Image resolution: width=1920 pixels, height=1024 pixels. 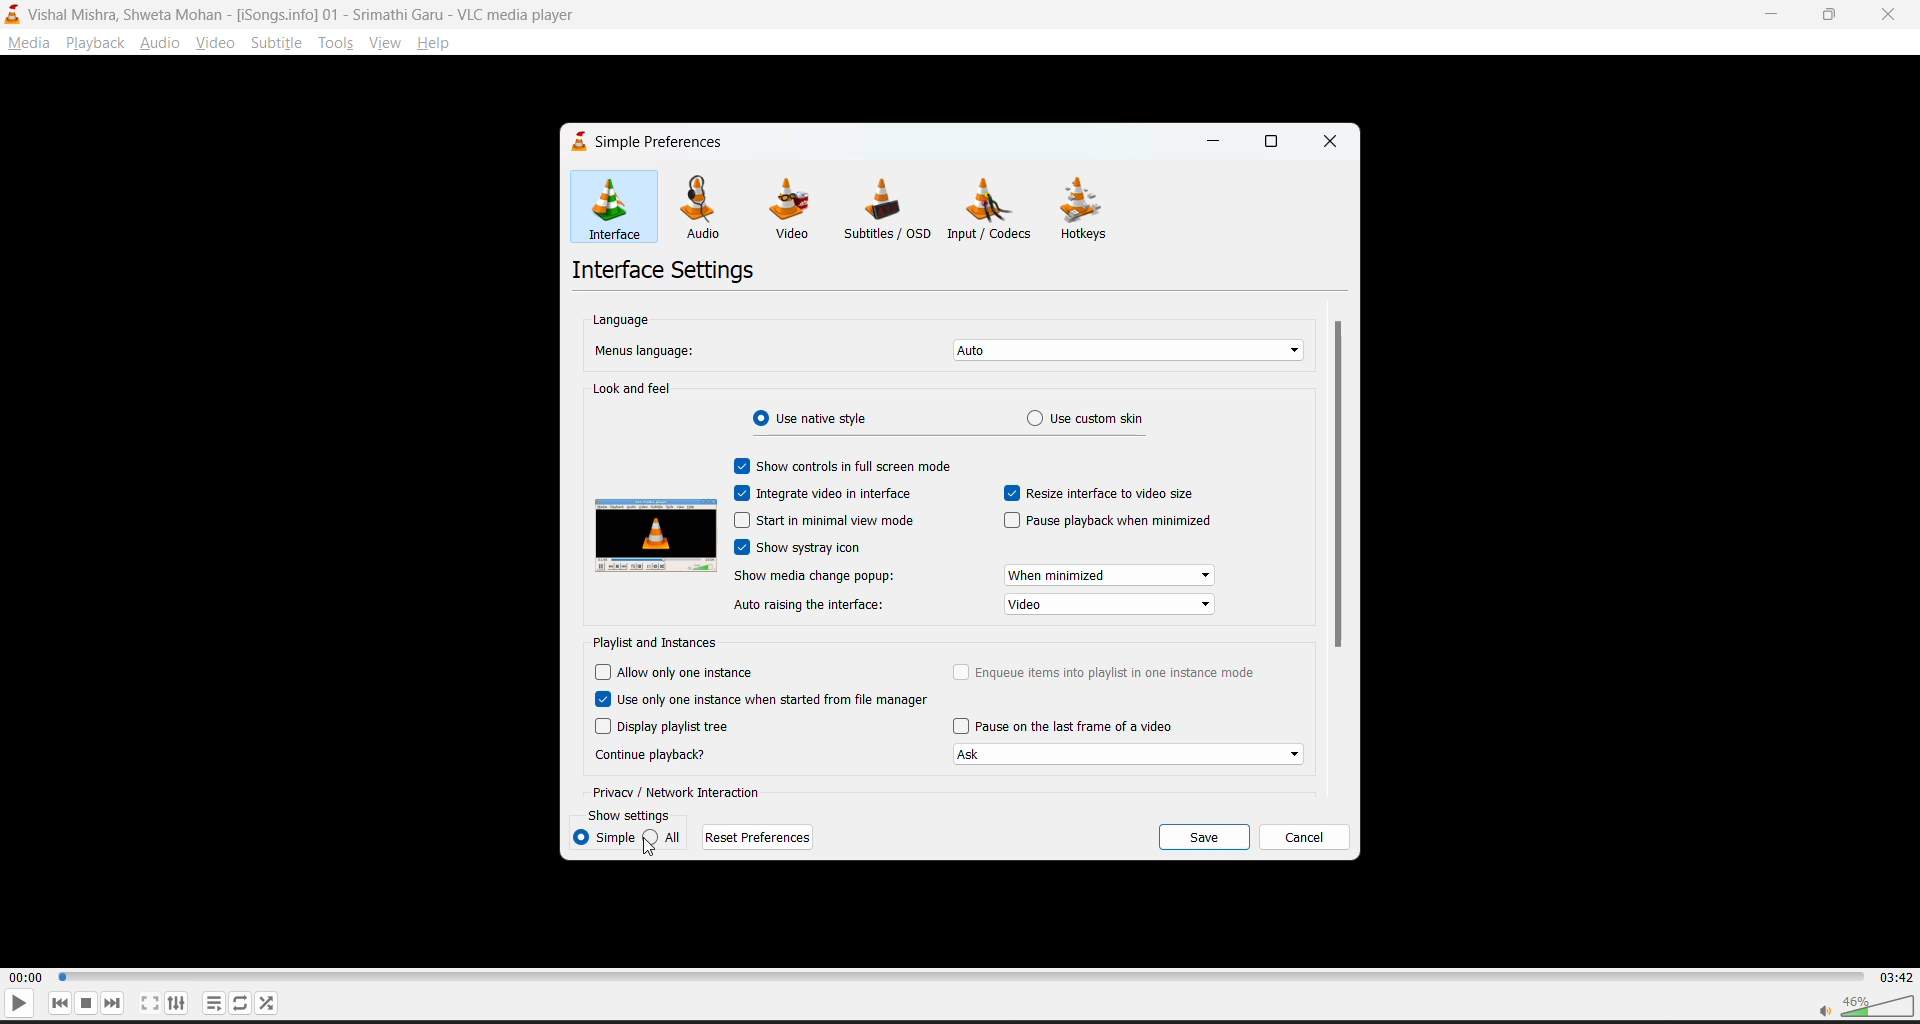 I want to click on Vishal Mishra, Shweta Mohan - [iSongs.ingo] - 01 - Srimathi Garu - VLC Player, so click(x=306, y=14).